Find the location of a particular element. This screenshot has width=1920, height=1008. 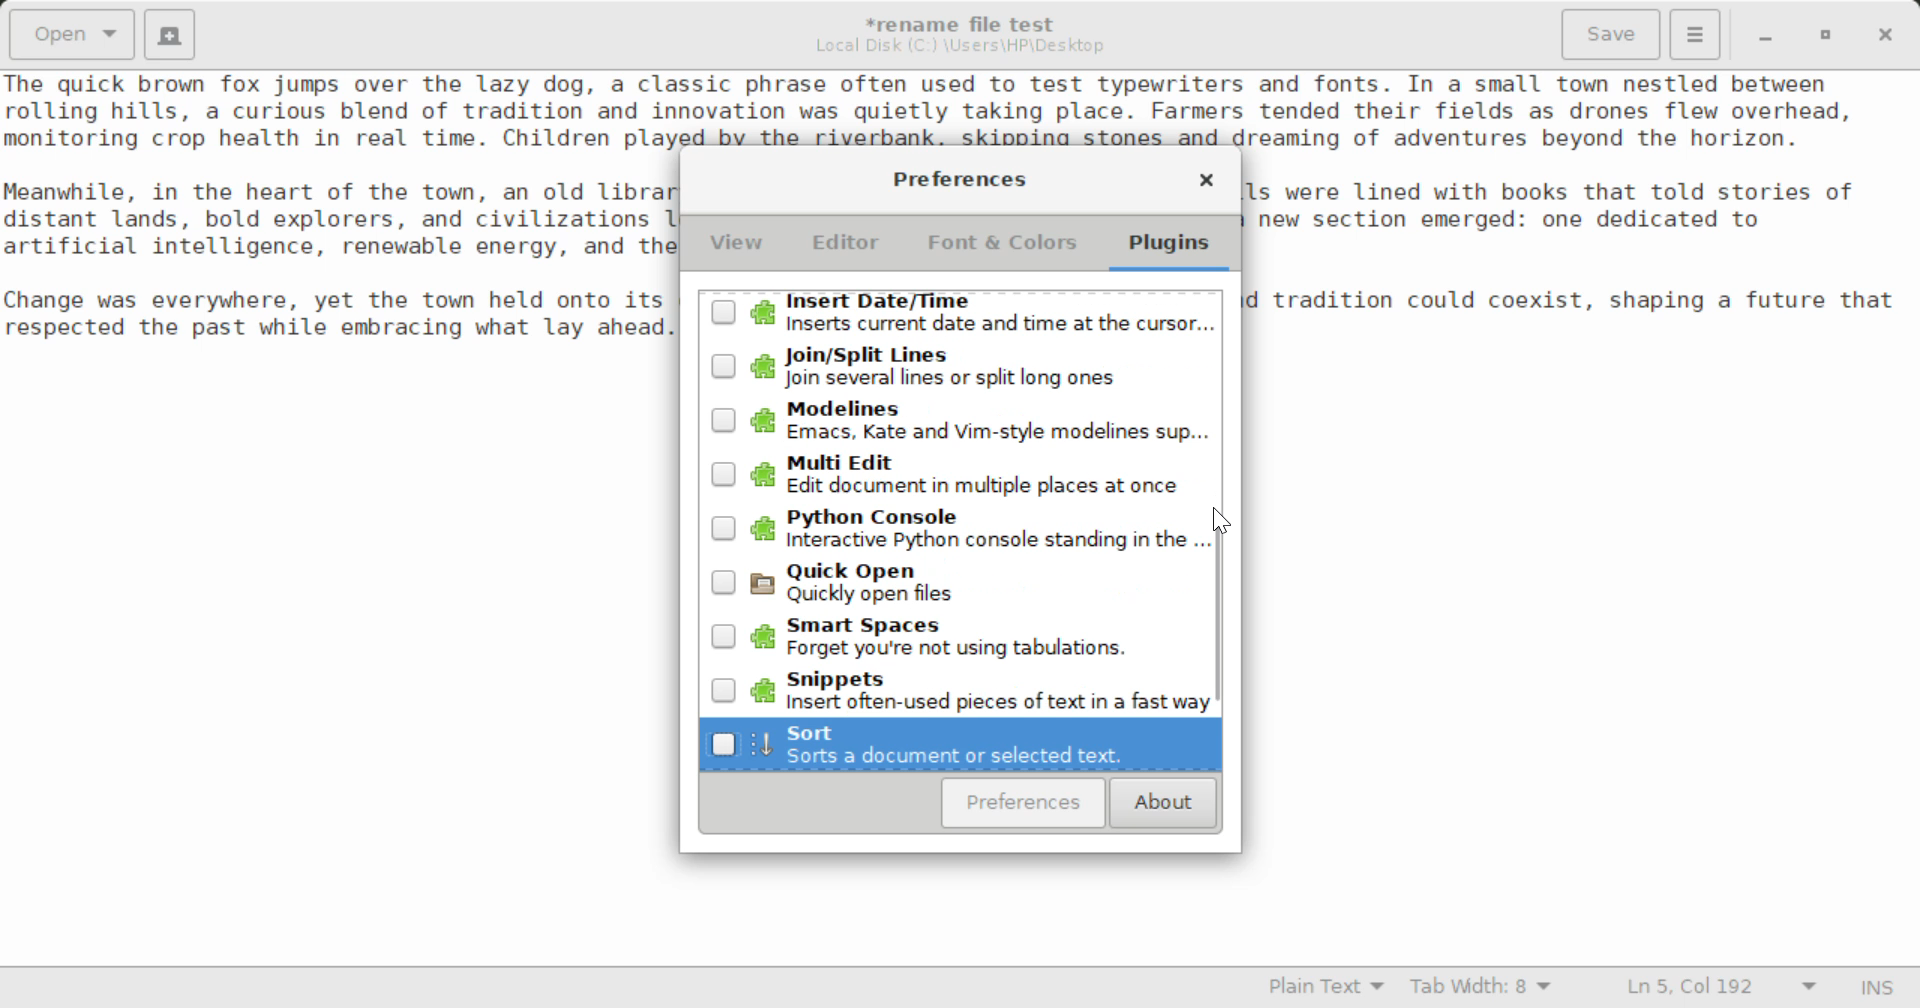

Tab Width  is located at coordinates (1484, 989).